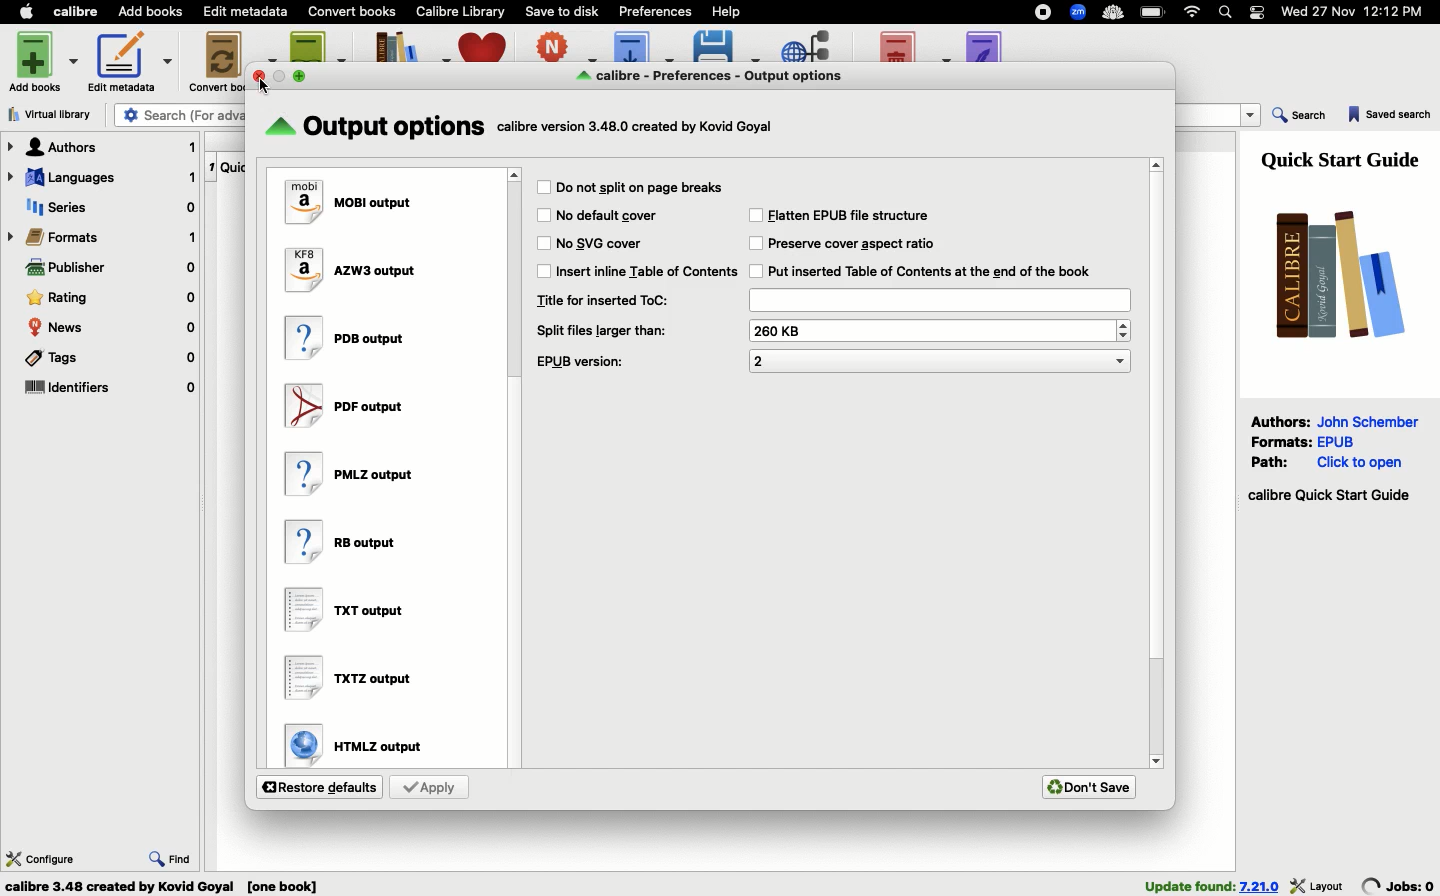 This screenshot has width=1440, height=896. Describe the element at coordinates (350, 405) in the screenshot. I see `PDF` at that location.